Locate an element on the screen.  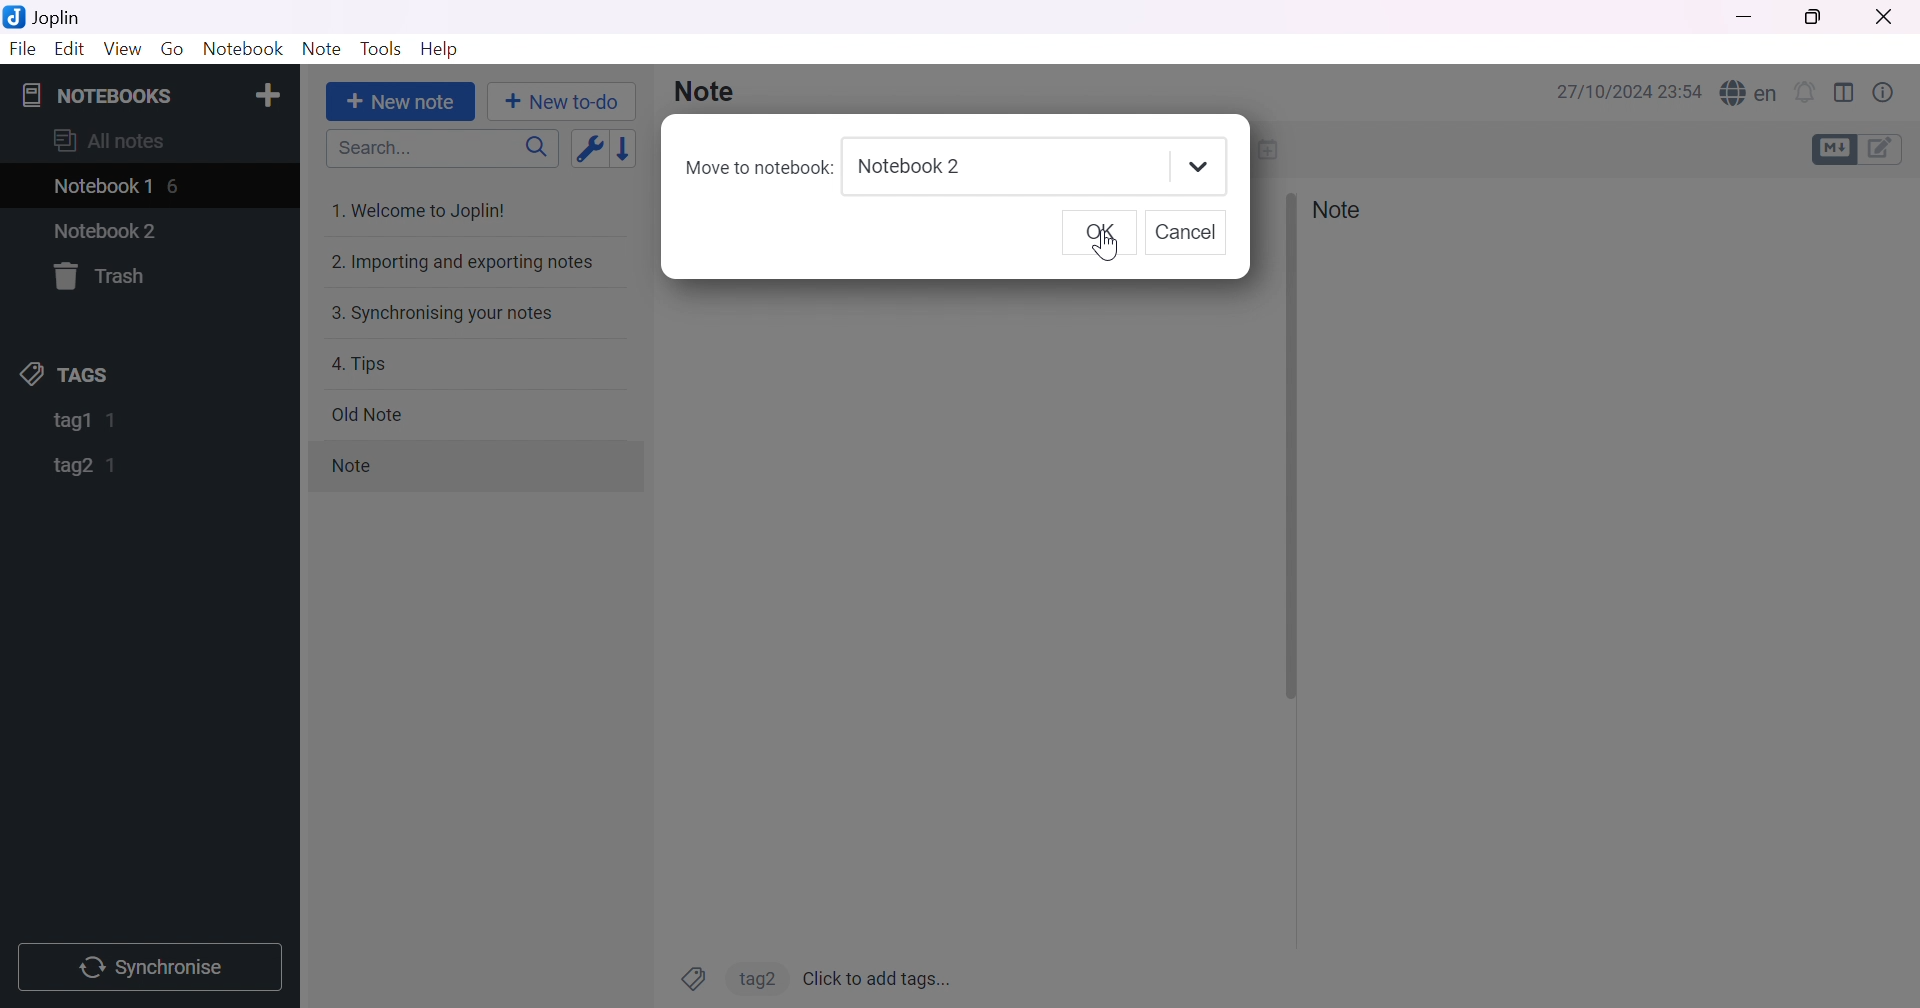
 is located at coordinates (1289, 446).